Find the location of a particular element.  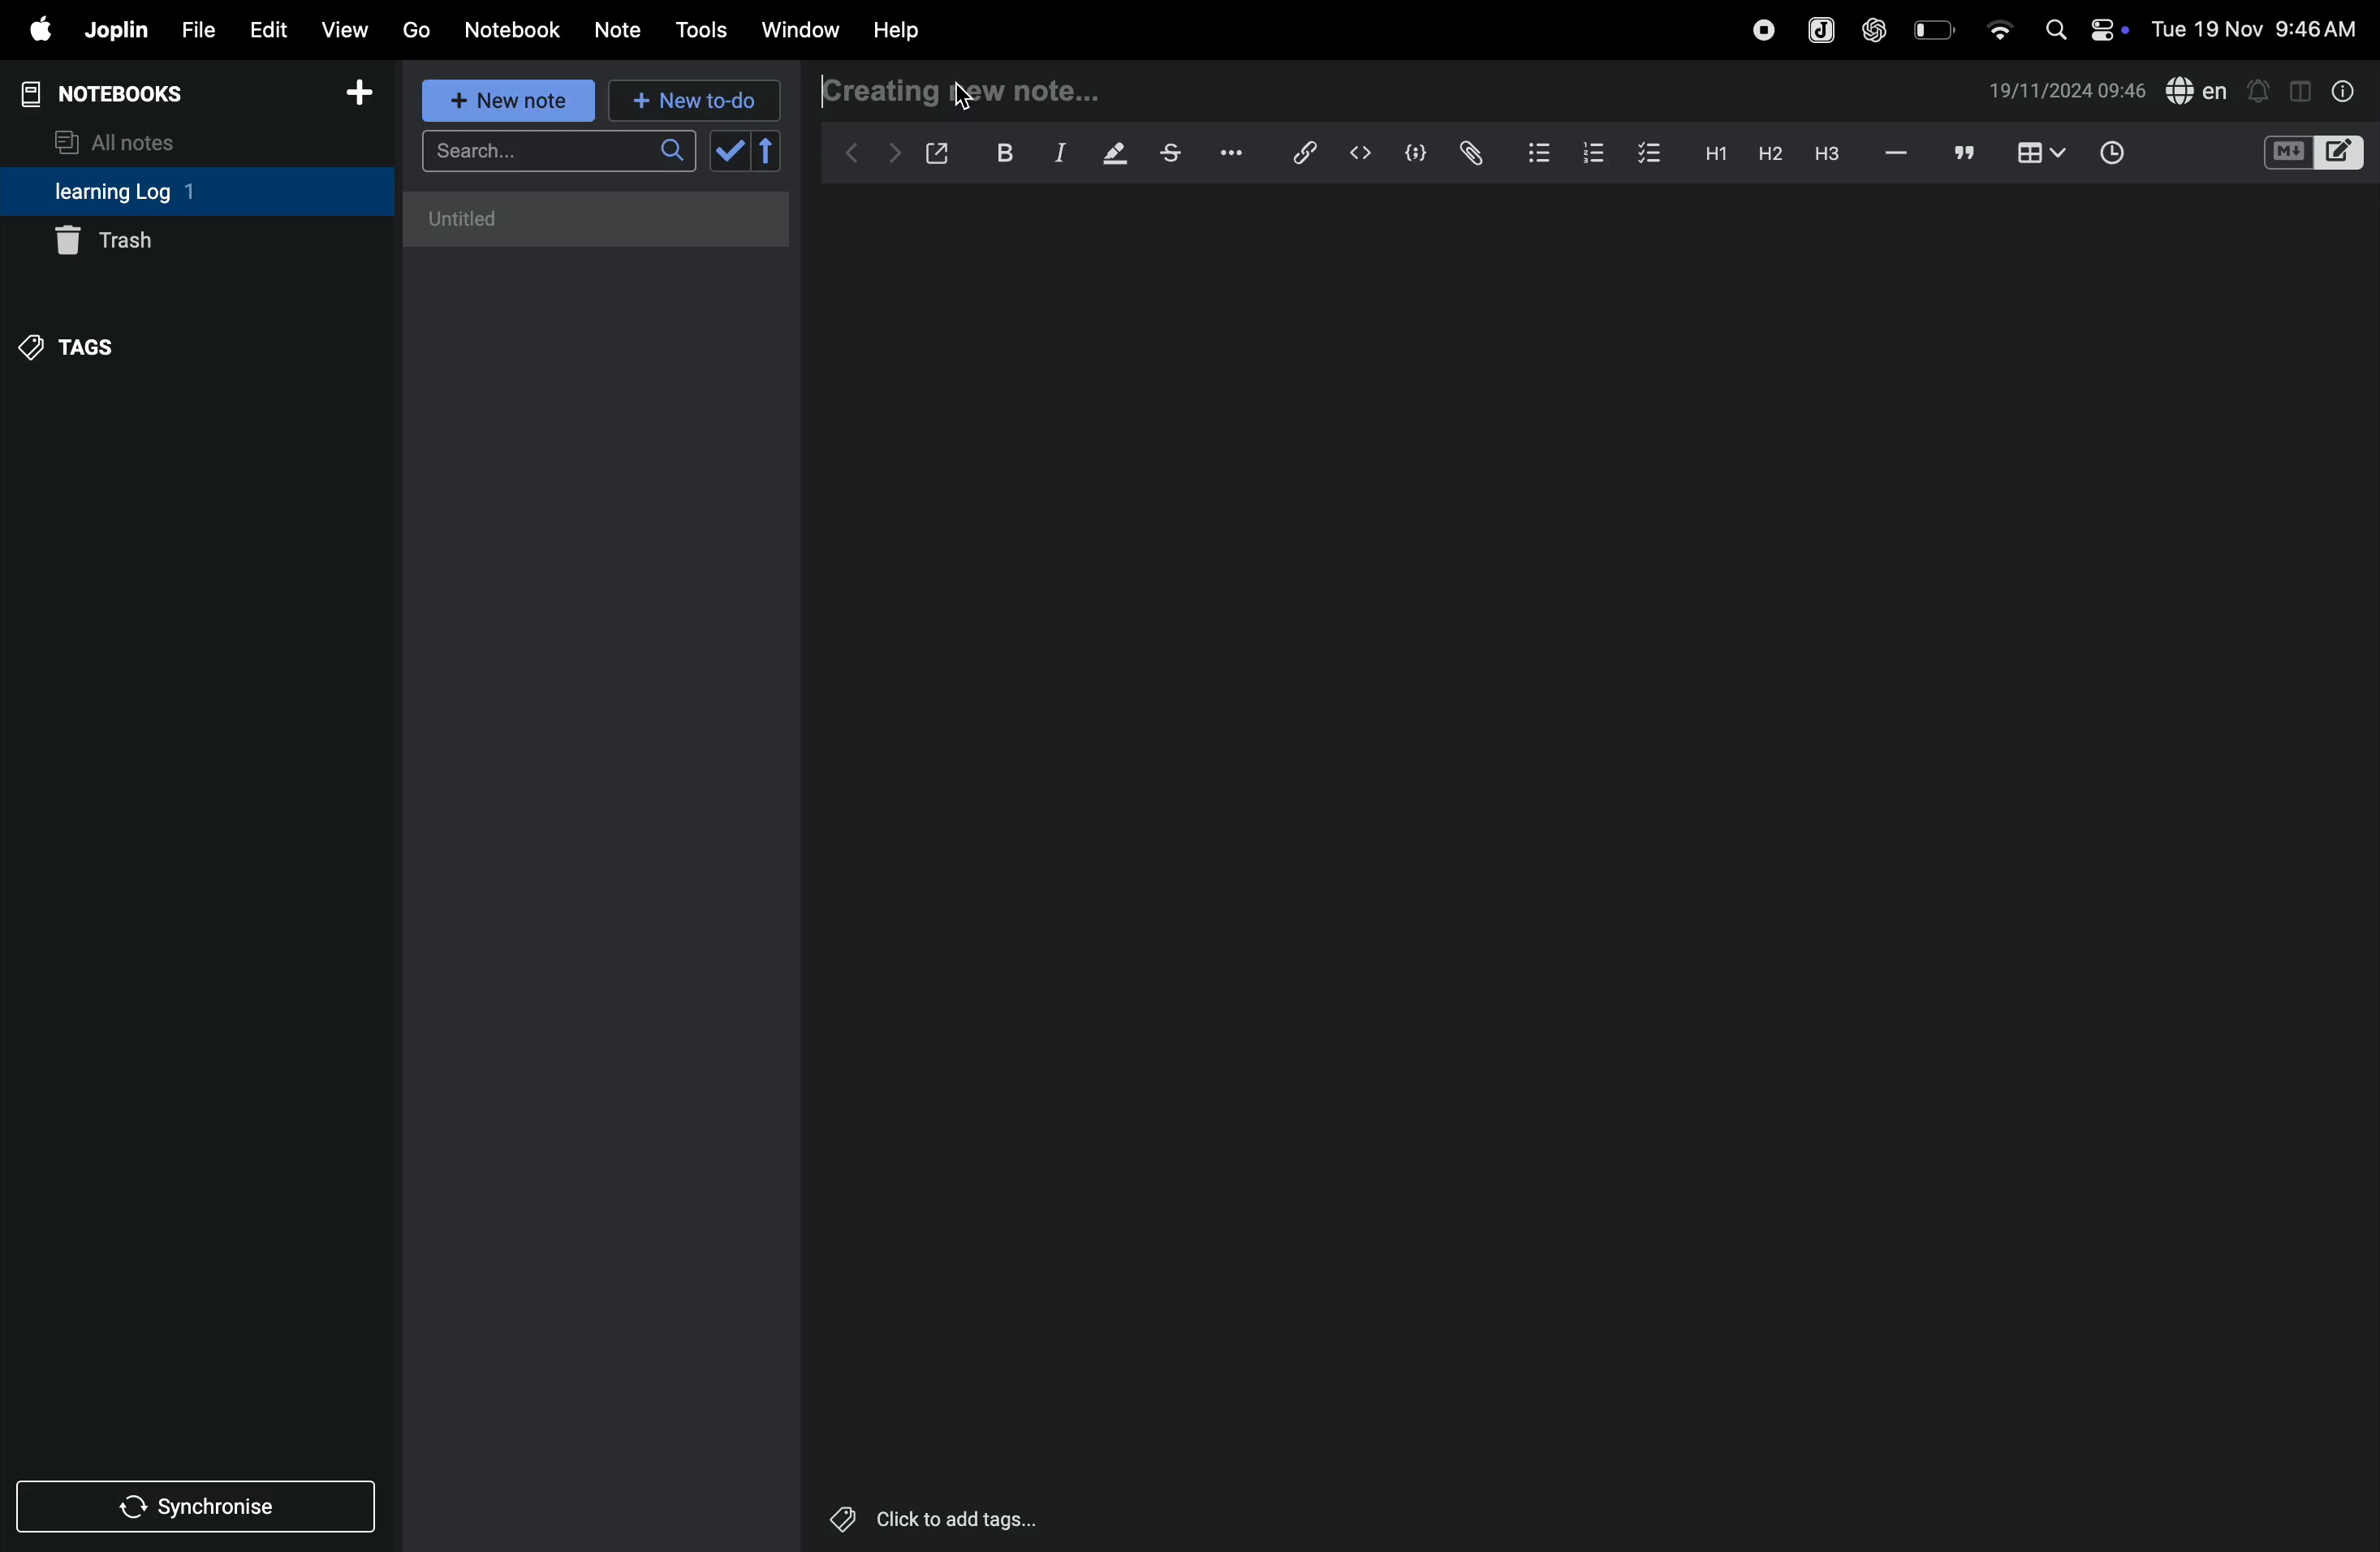

heading 2 is located at coordinates (1769, 153).